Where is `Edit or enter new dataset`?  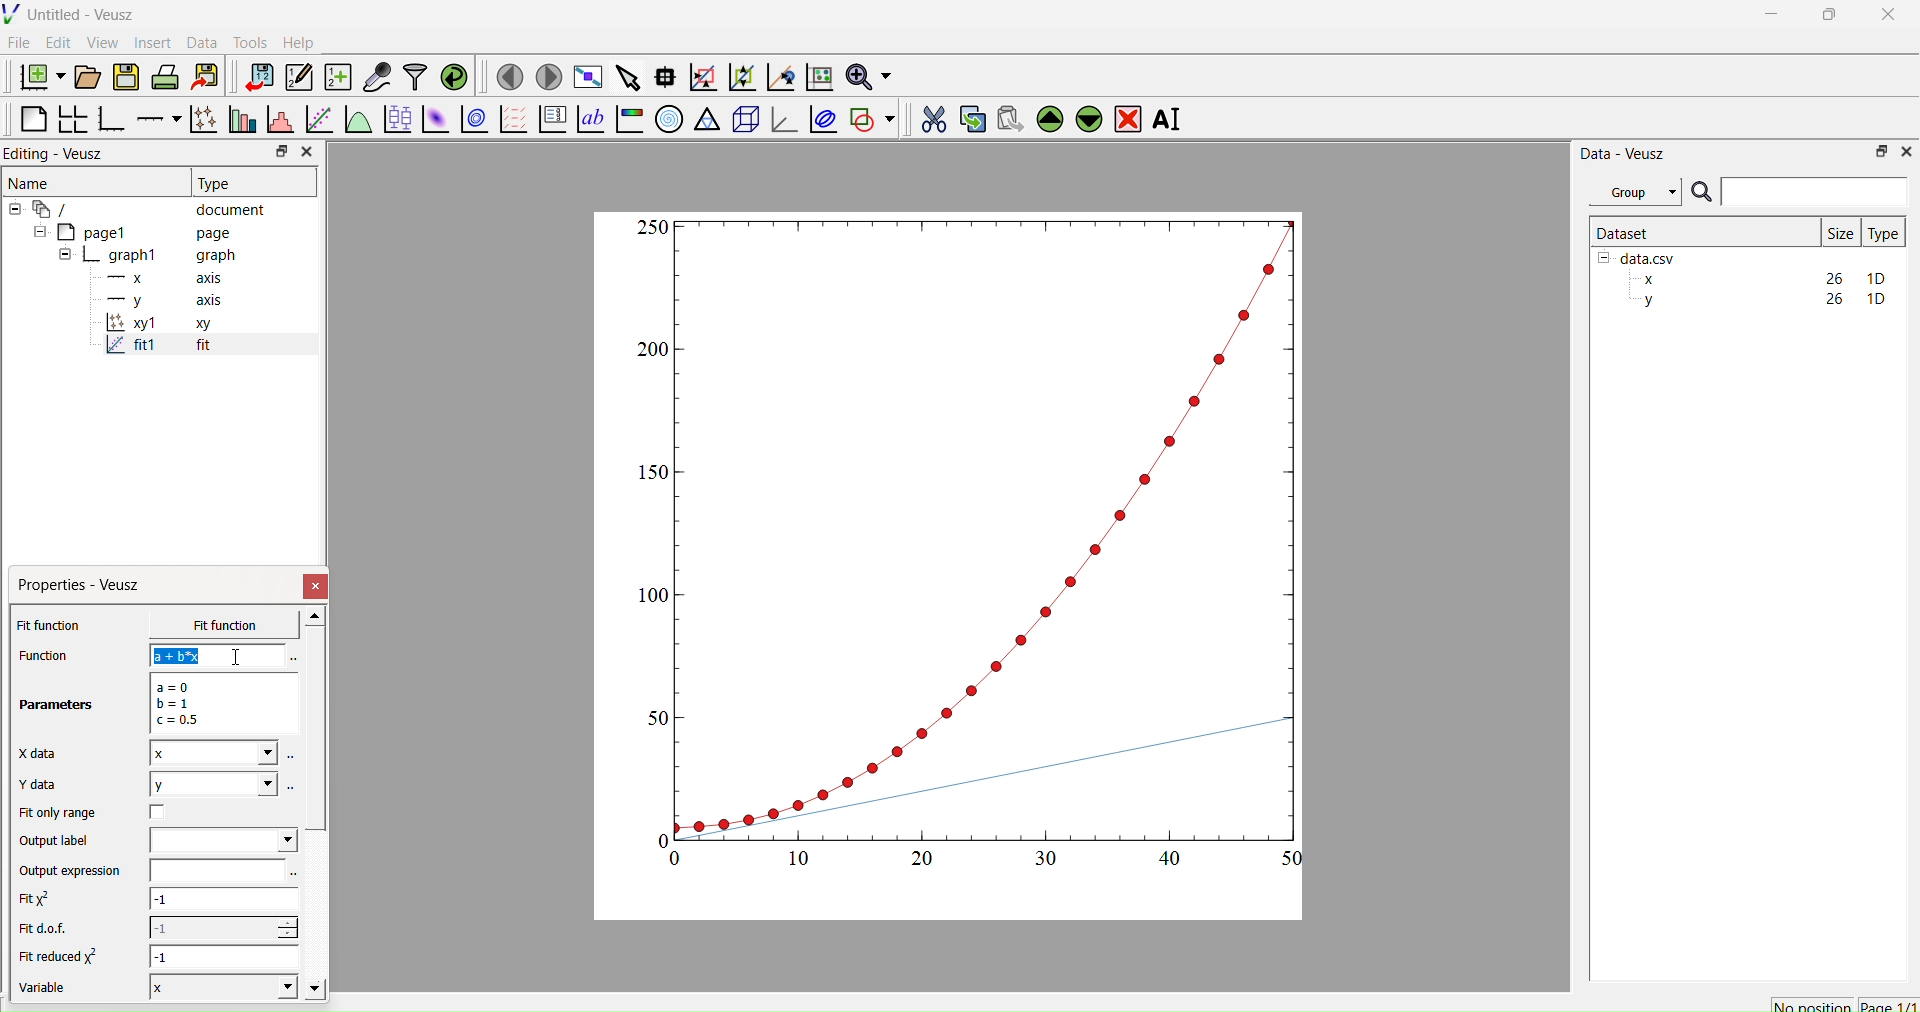 Edit or enter new dataset is located at coordinates (296, 77).